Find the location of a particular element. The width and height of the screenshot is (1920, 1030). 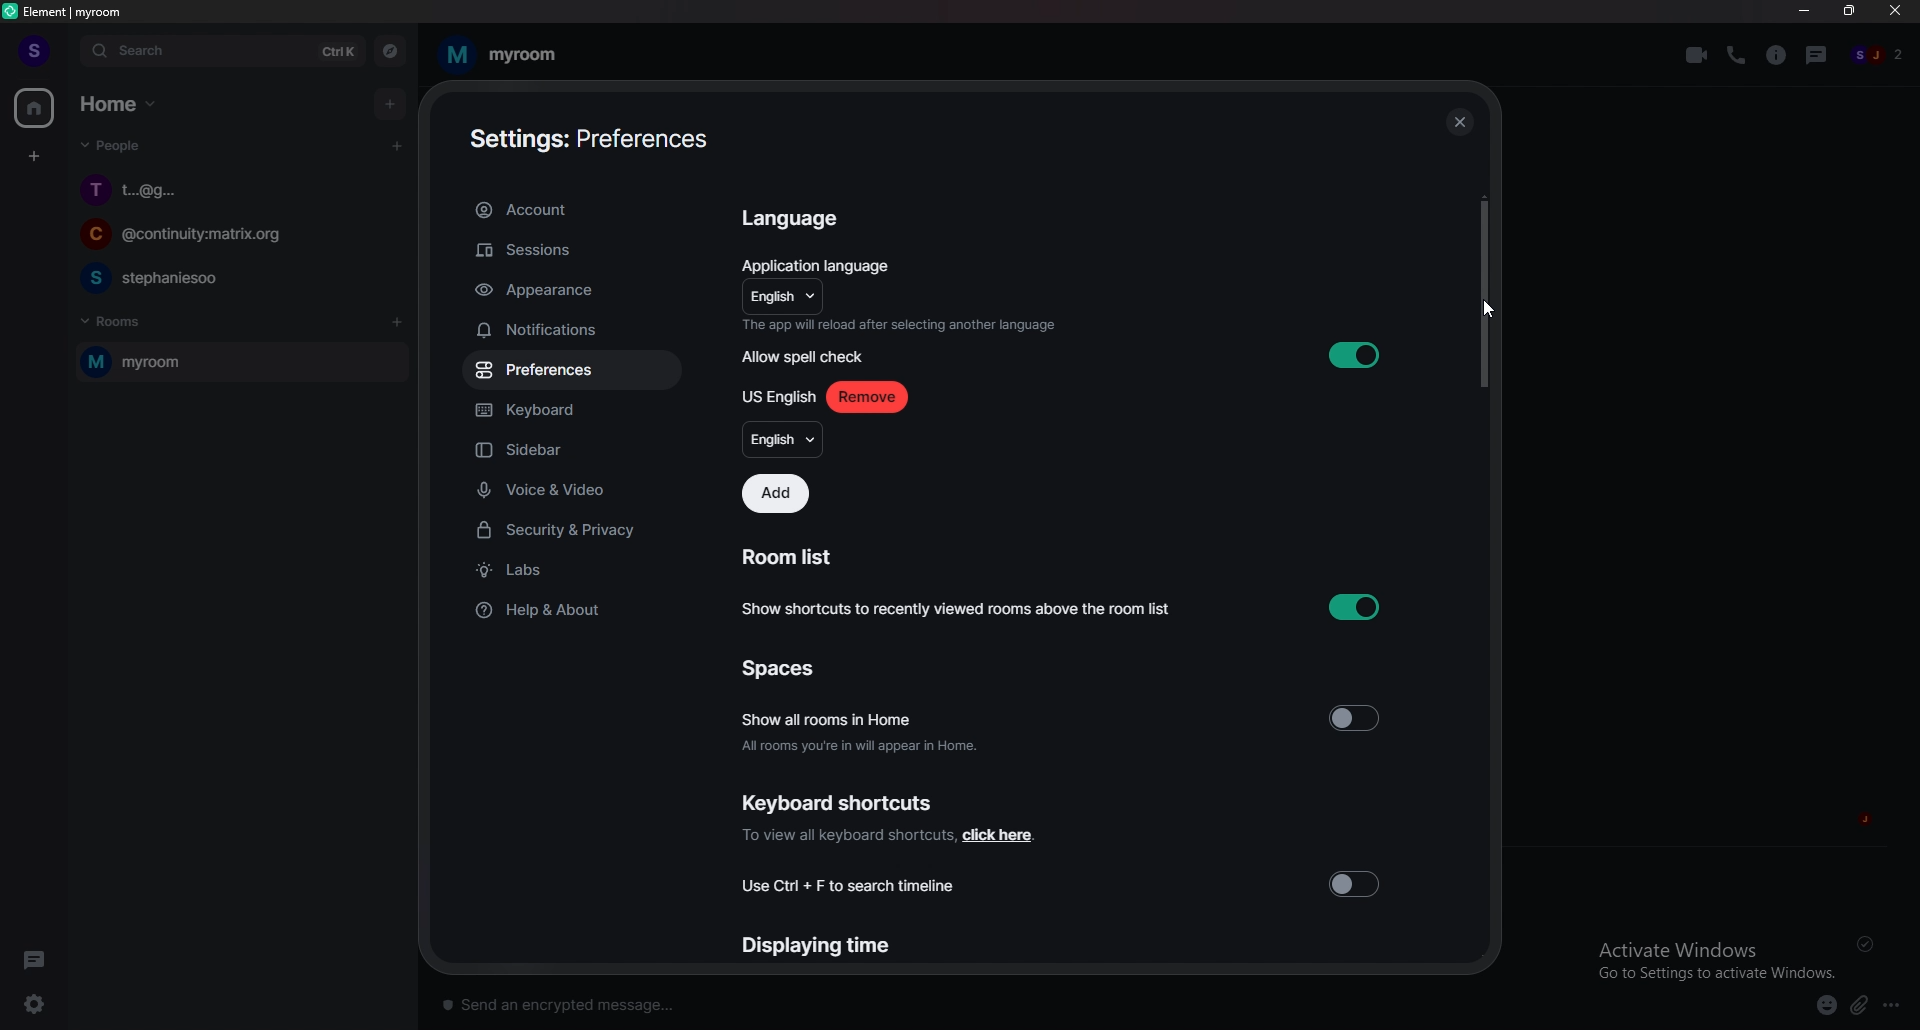

preference is located at coordinates (571, 371).